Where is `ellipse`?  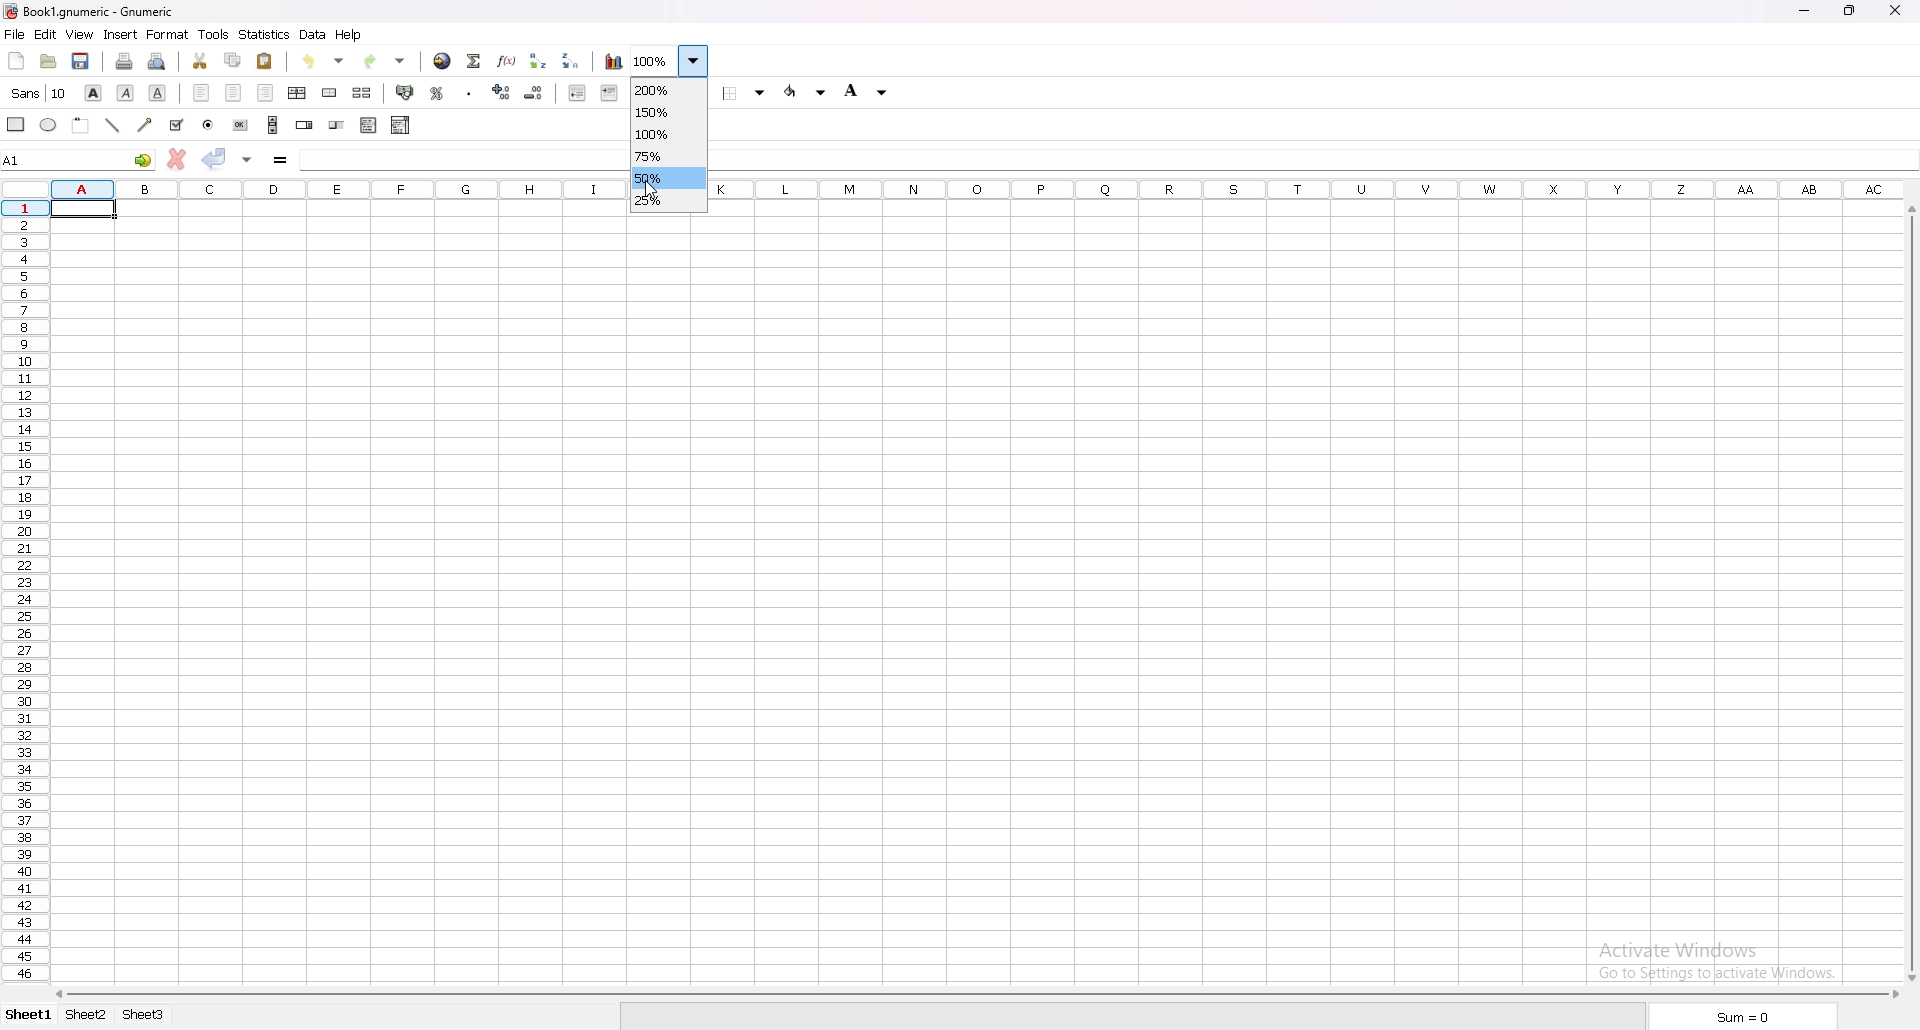
ellipse is located at coordinates (48, 125).